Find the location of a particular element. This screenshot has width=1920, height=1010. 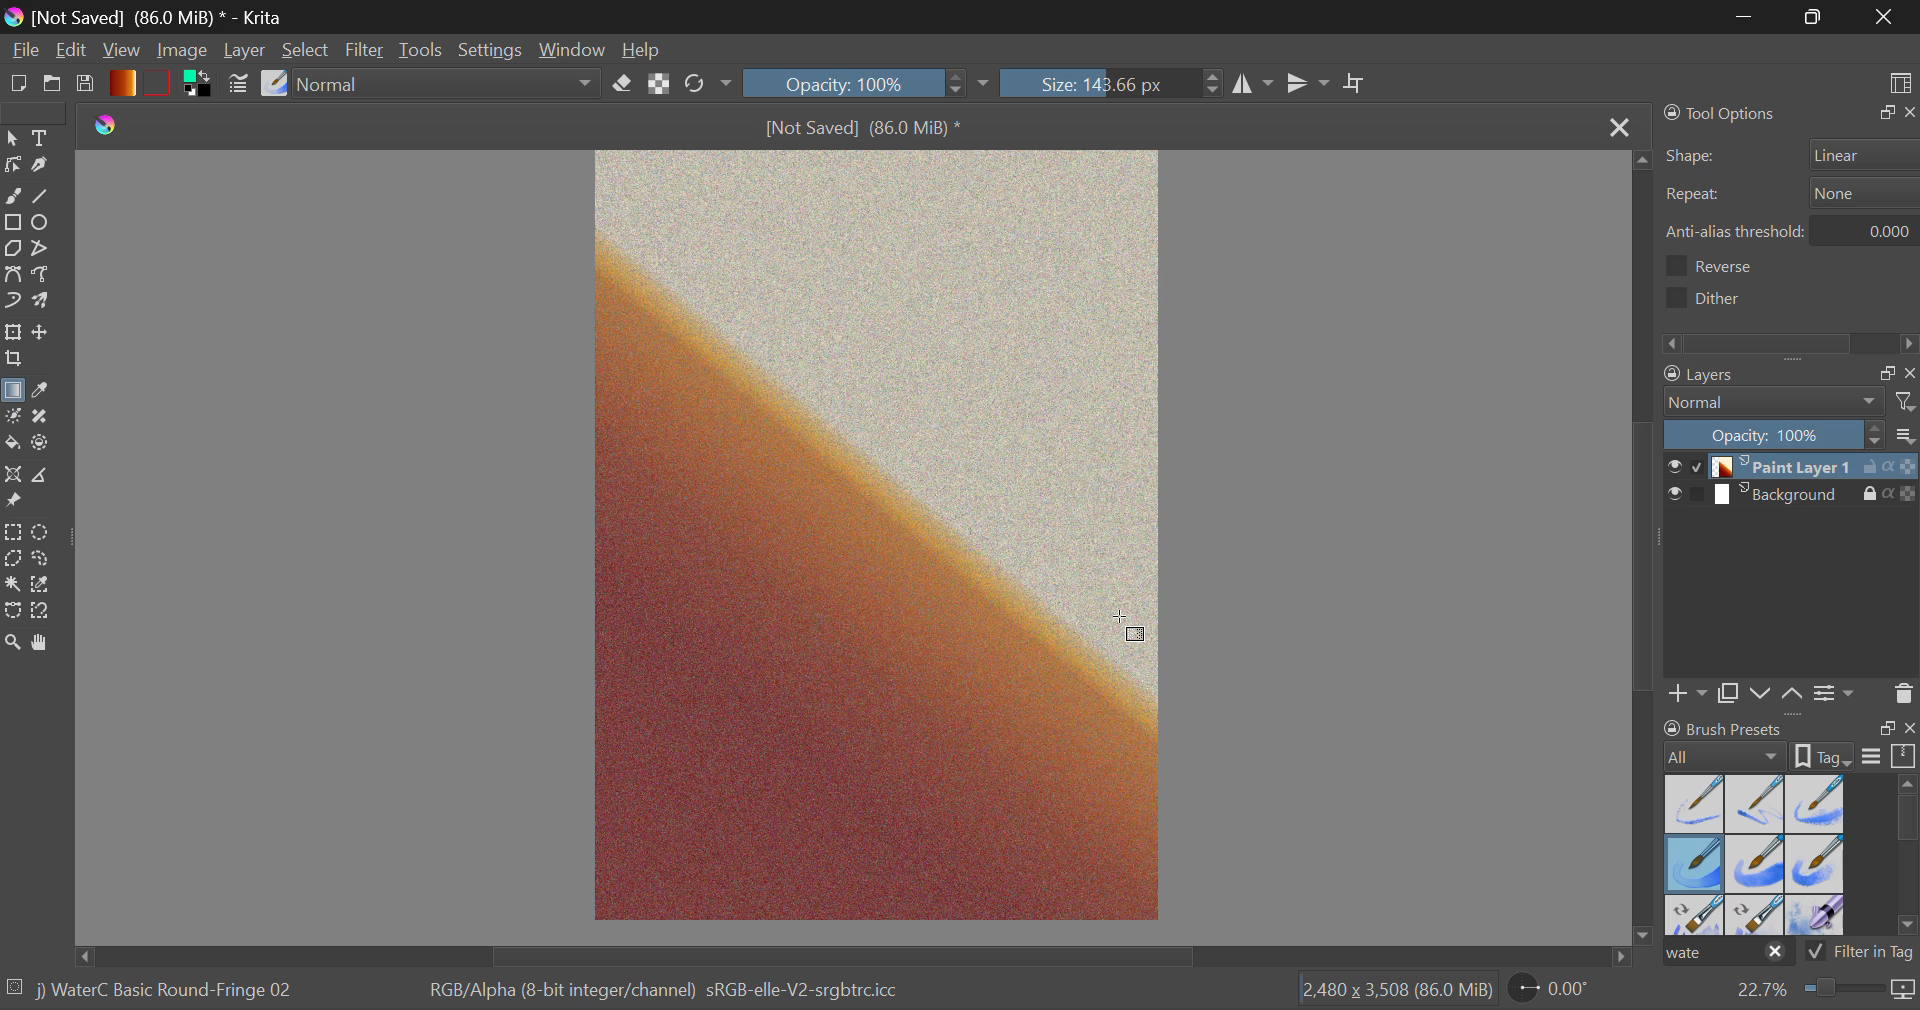

Polygon Selection is located at coordinates (13, 561).